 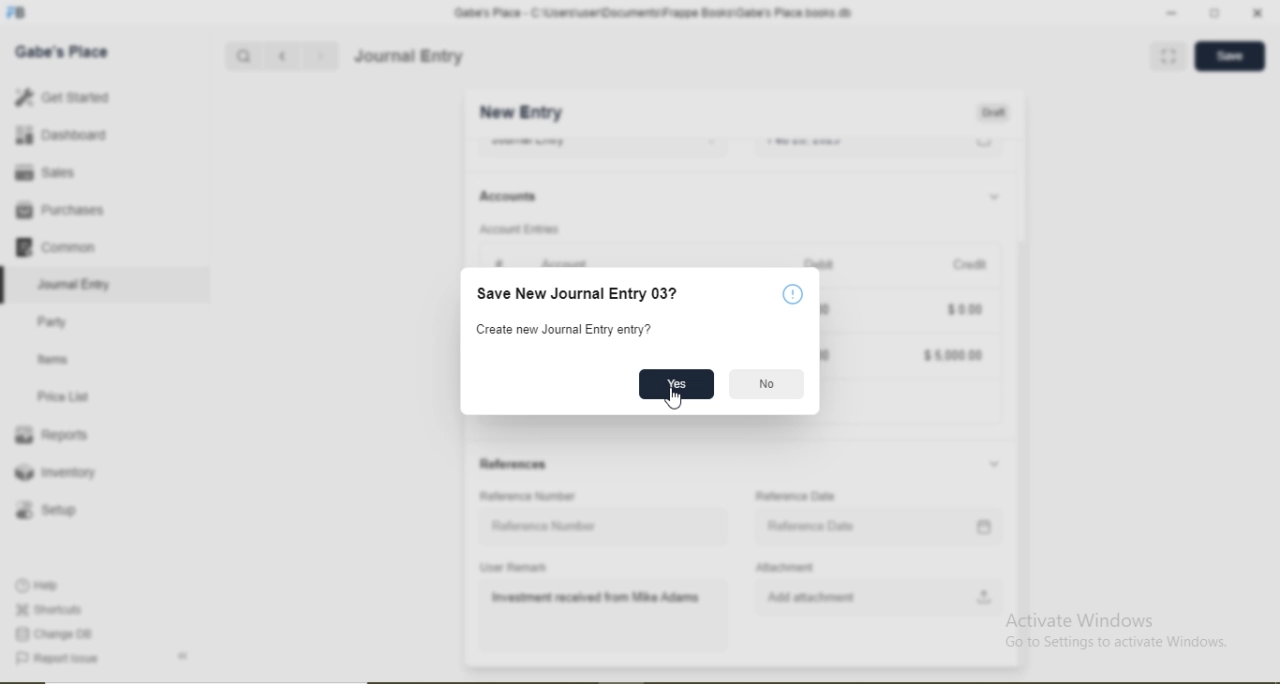 I want to click on ‘Gabe's Place - C:\Users\useriDocuments\Frappe Books\Gabe's Place books db, so click(x=652, y=13).